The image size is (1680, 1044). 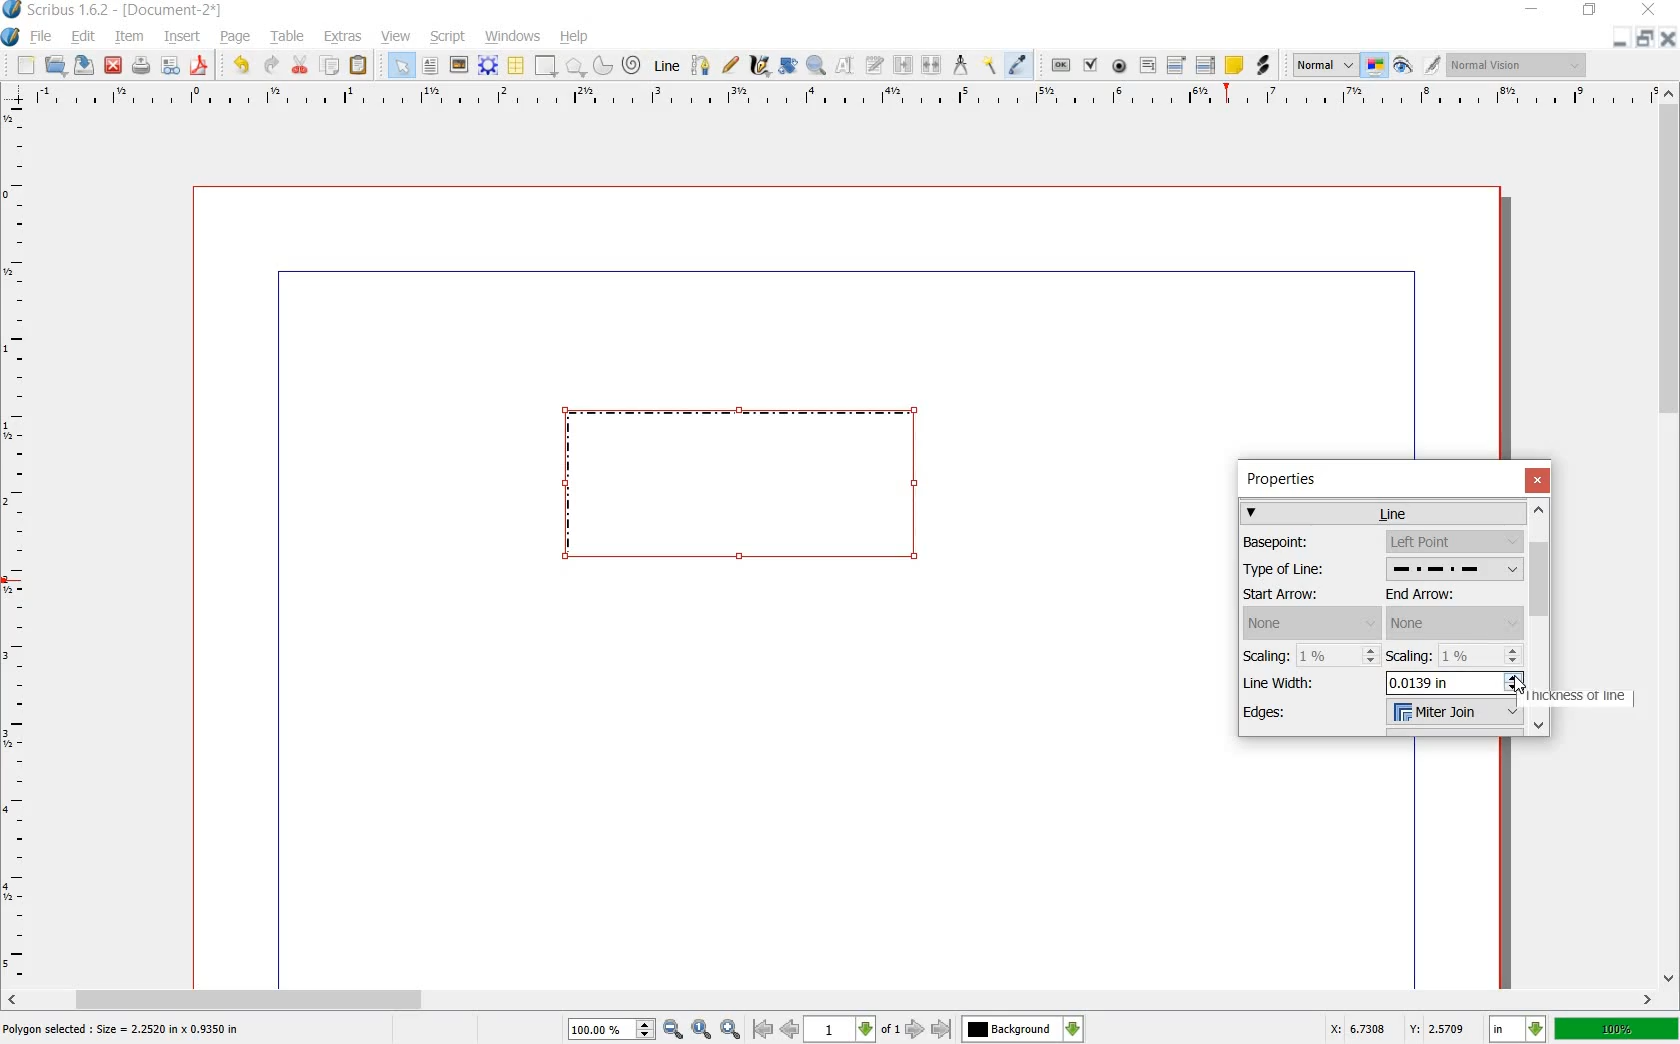 I want to click on SYSTEM LOGO, so click(x=12, y=35).